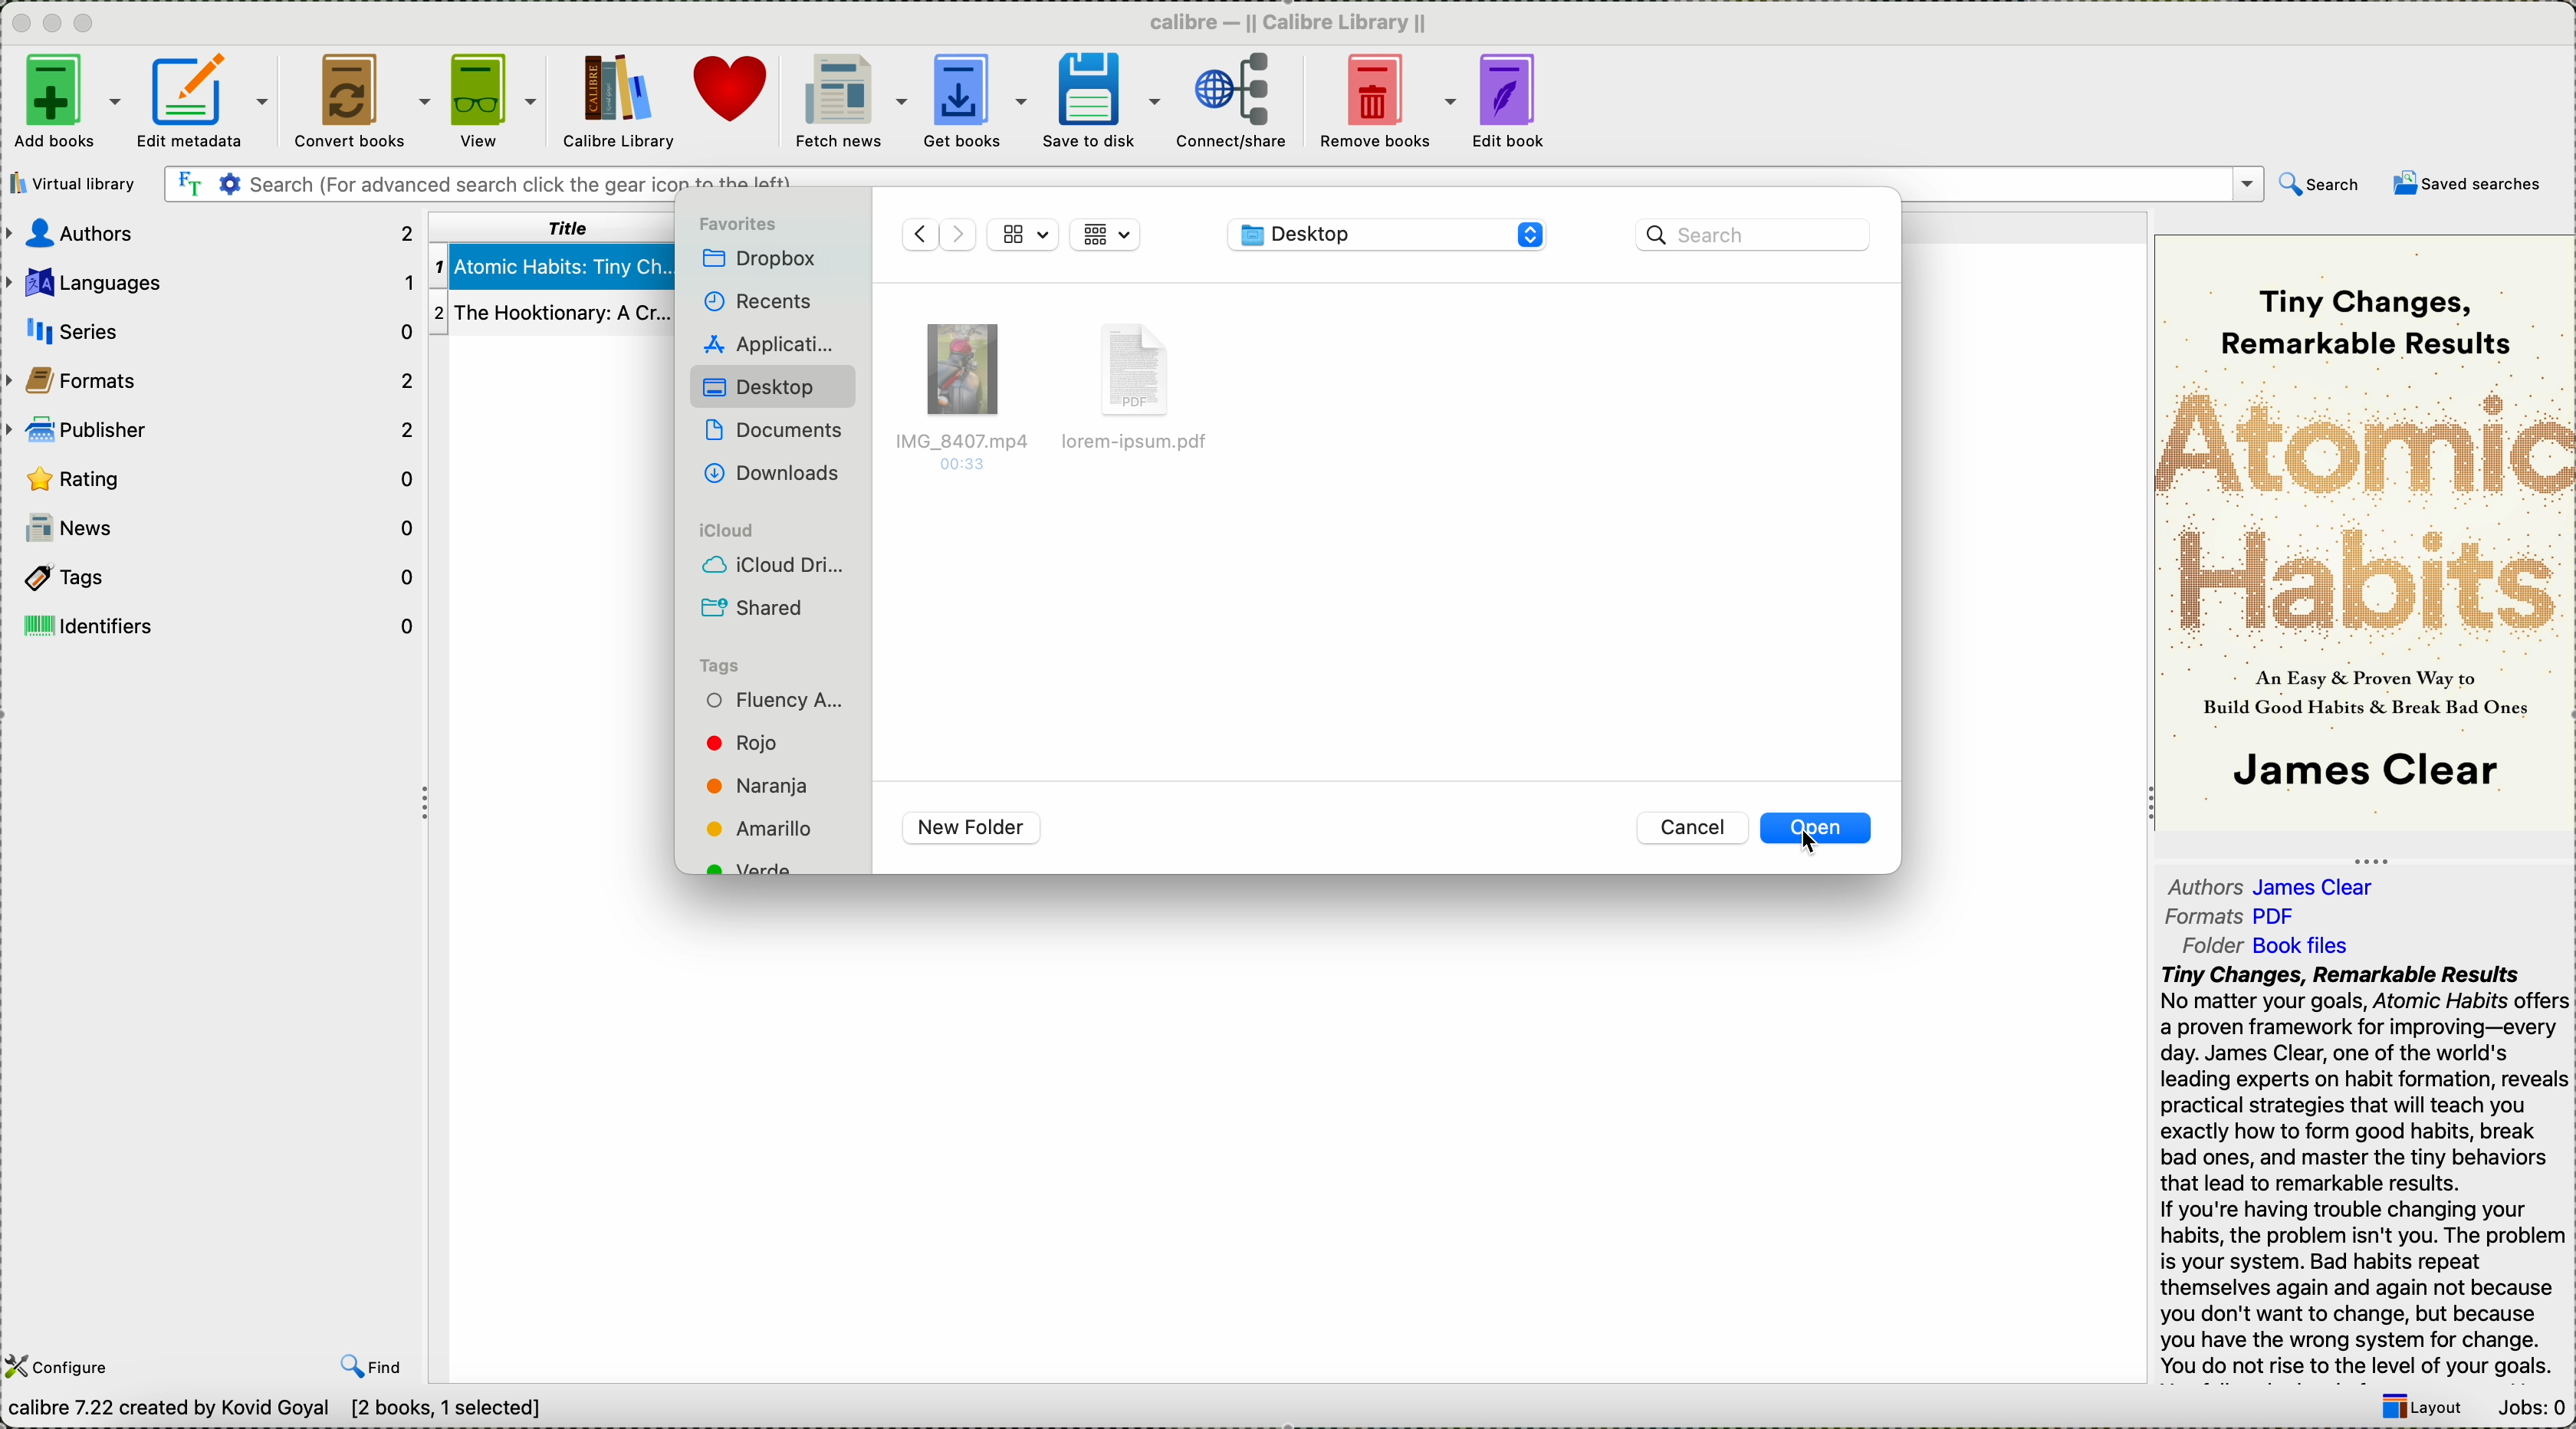 This screenshot has width=2576, height=1429. Describe the element at coordinates (781, 436) in the screenshot. I see `documents` at that location.